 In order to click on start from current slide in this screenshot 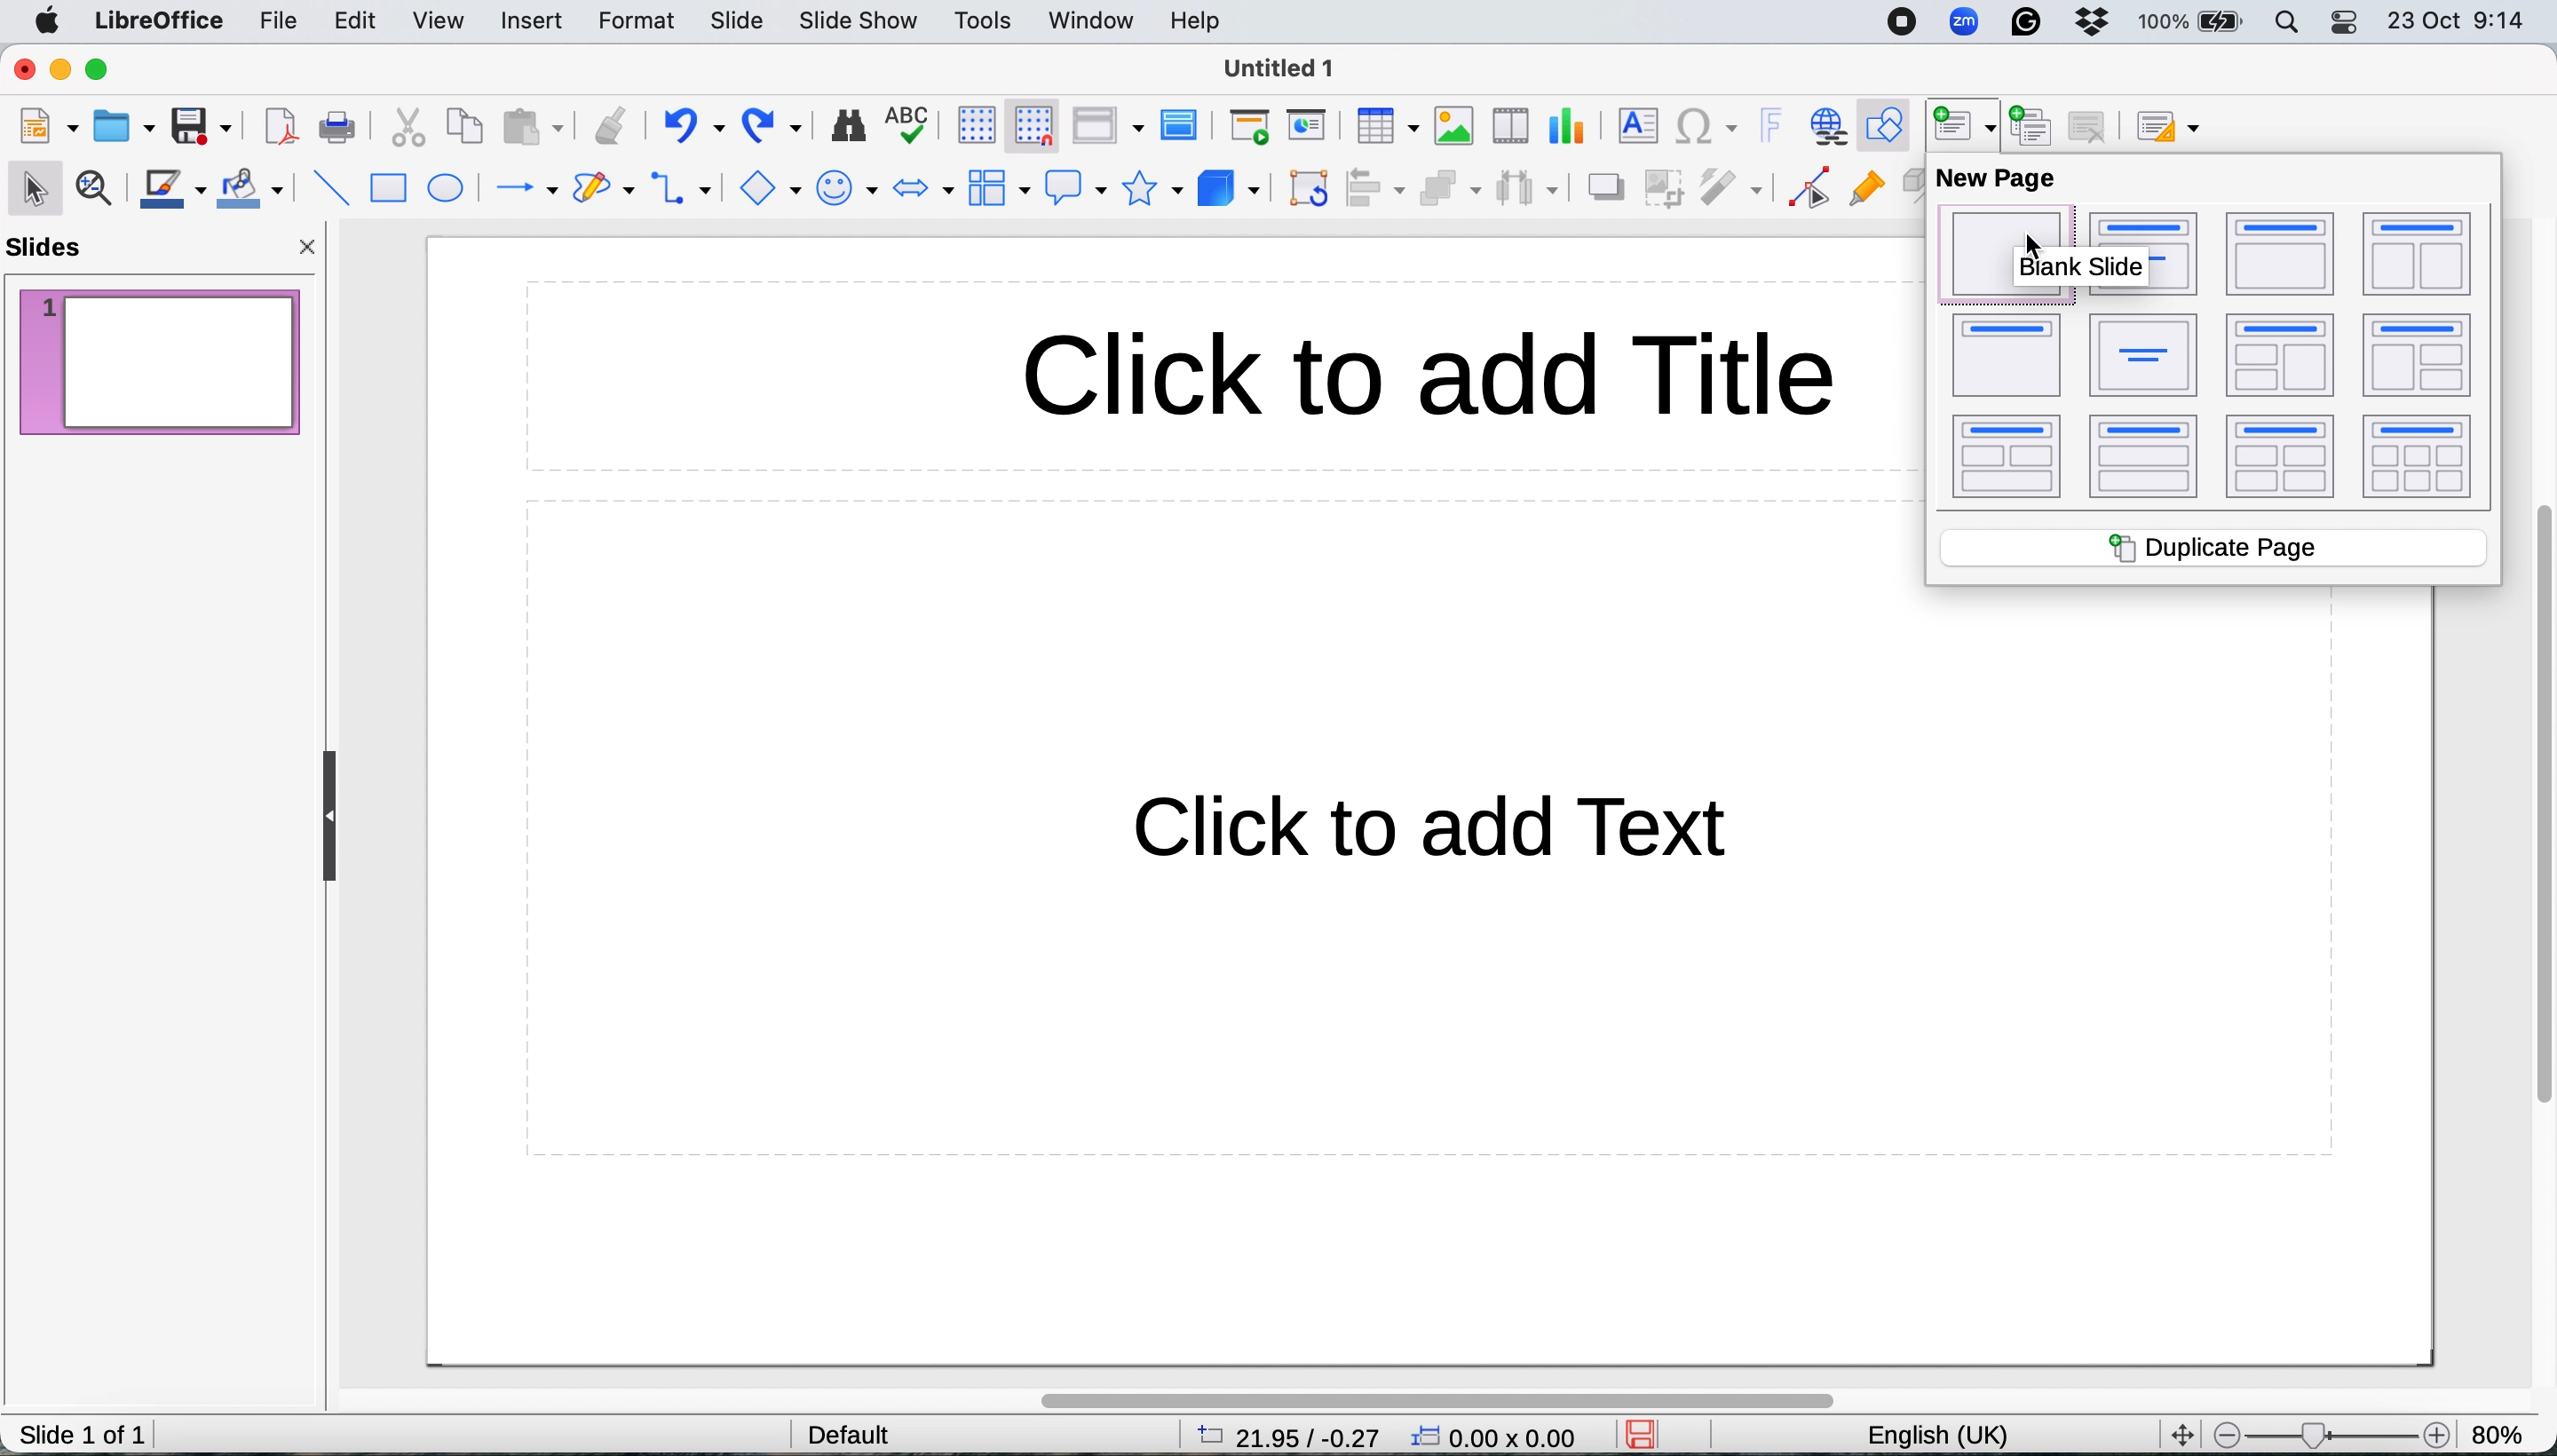, I will do `click(1305, 128)`.